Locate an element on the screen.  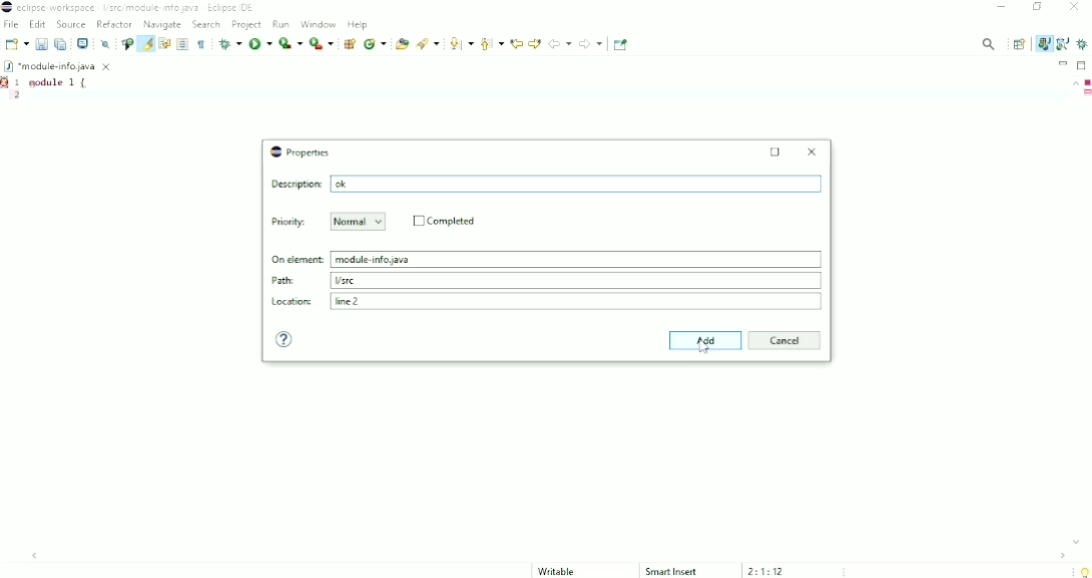
Skip All Breakpoints is located at coordinates (103, 44).